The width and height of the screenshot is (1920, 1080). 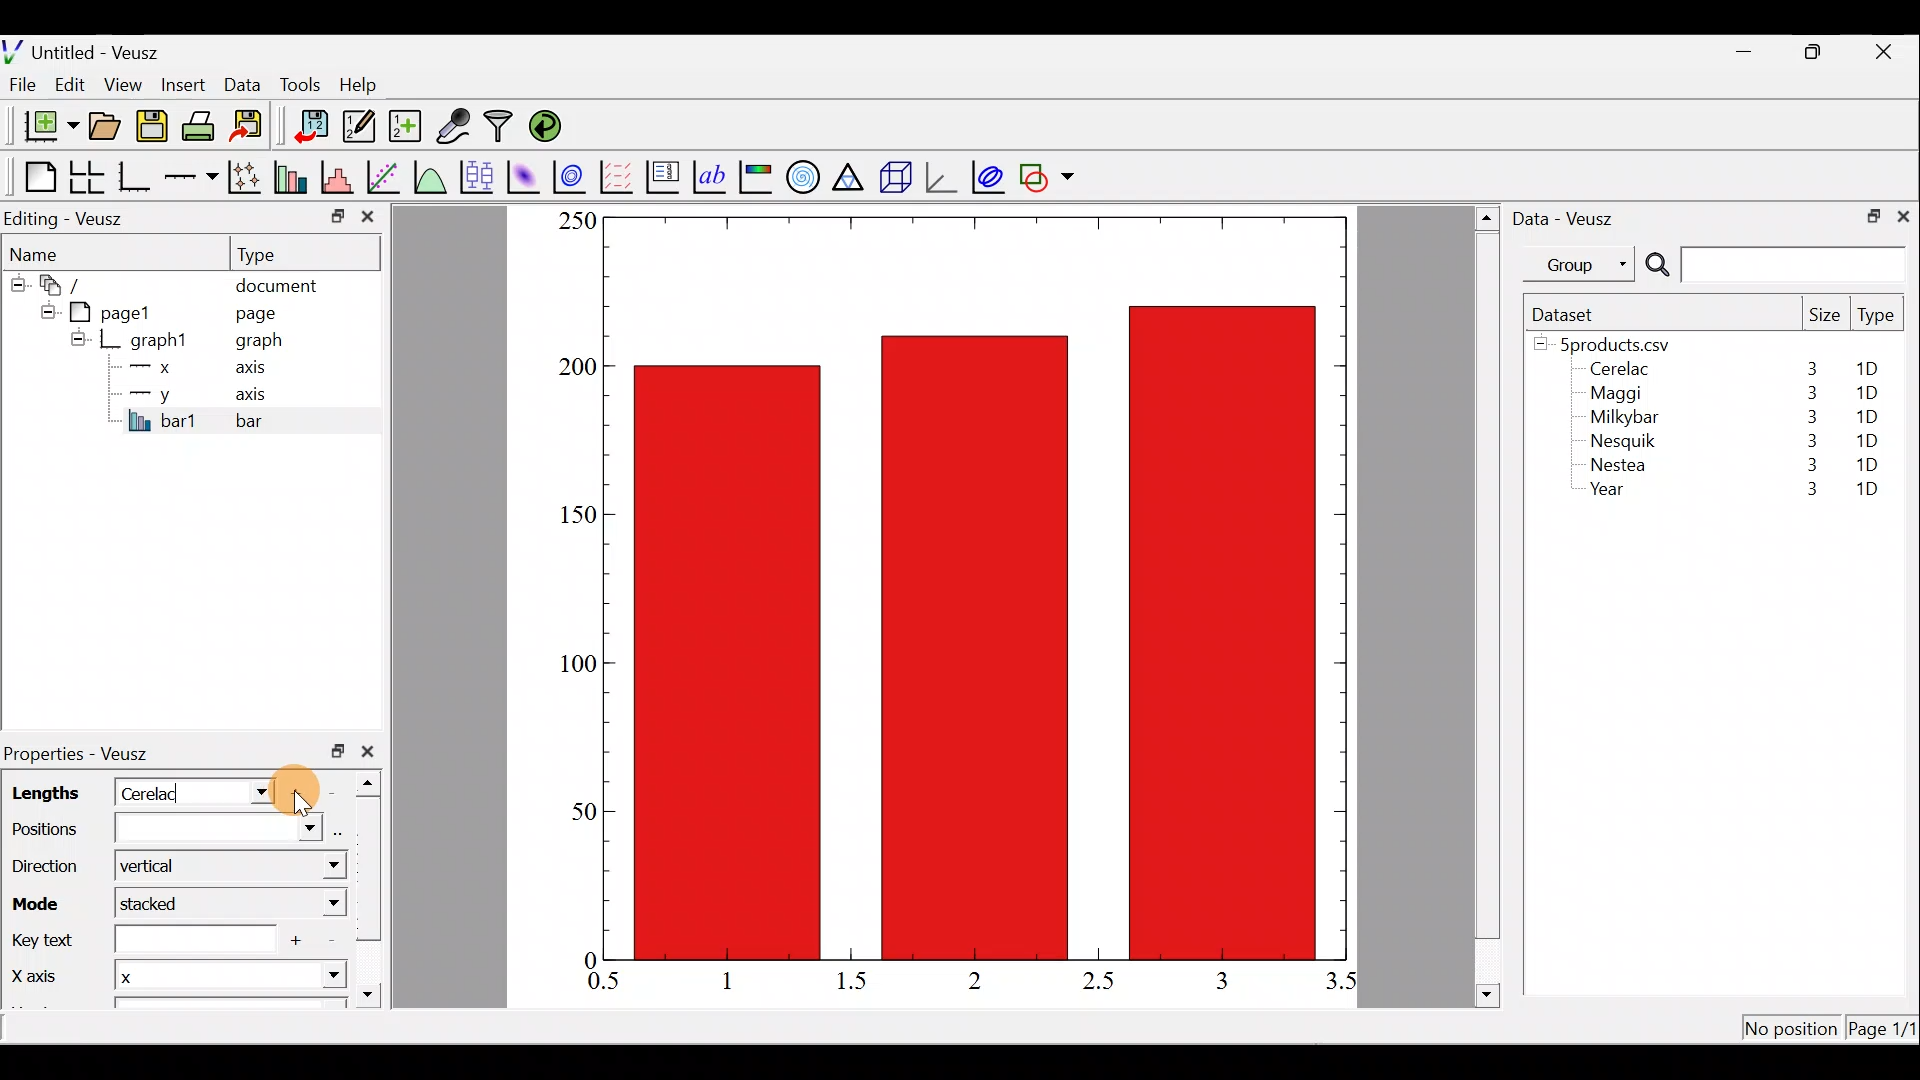 I want to click on Year, so click(x=1612, y=494).